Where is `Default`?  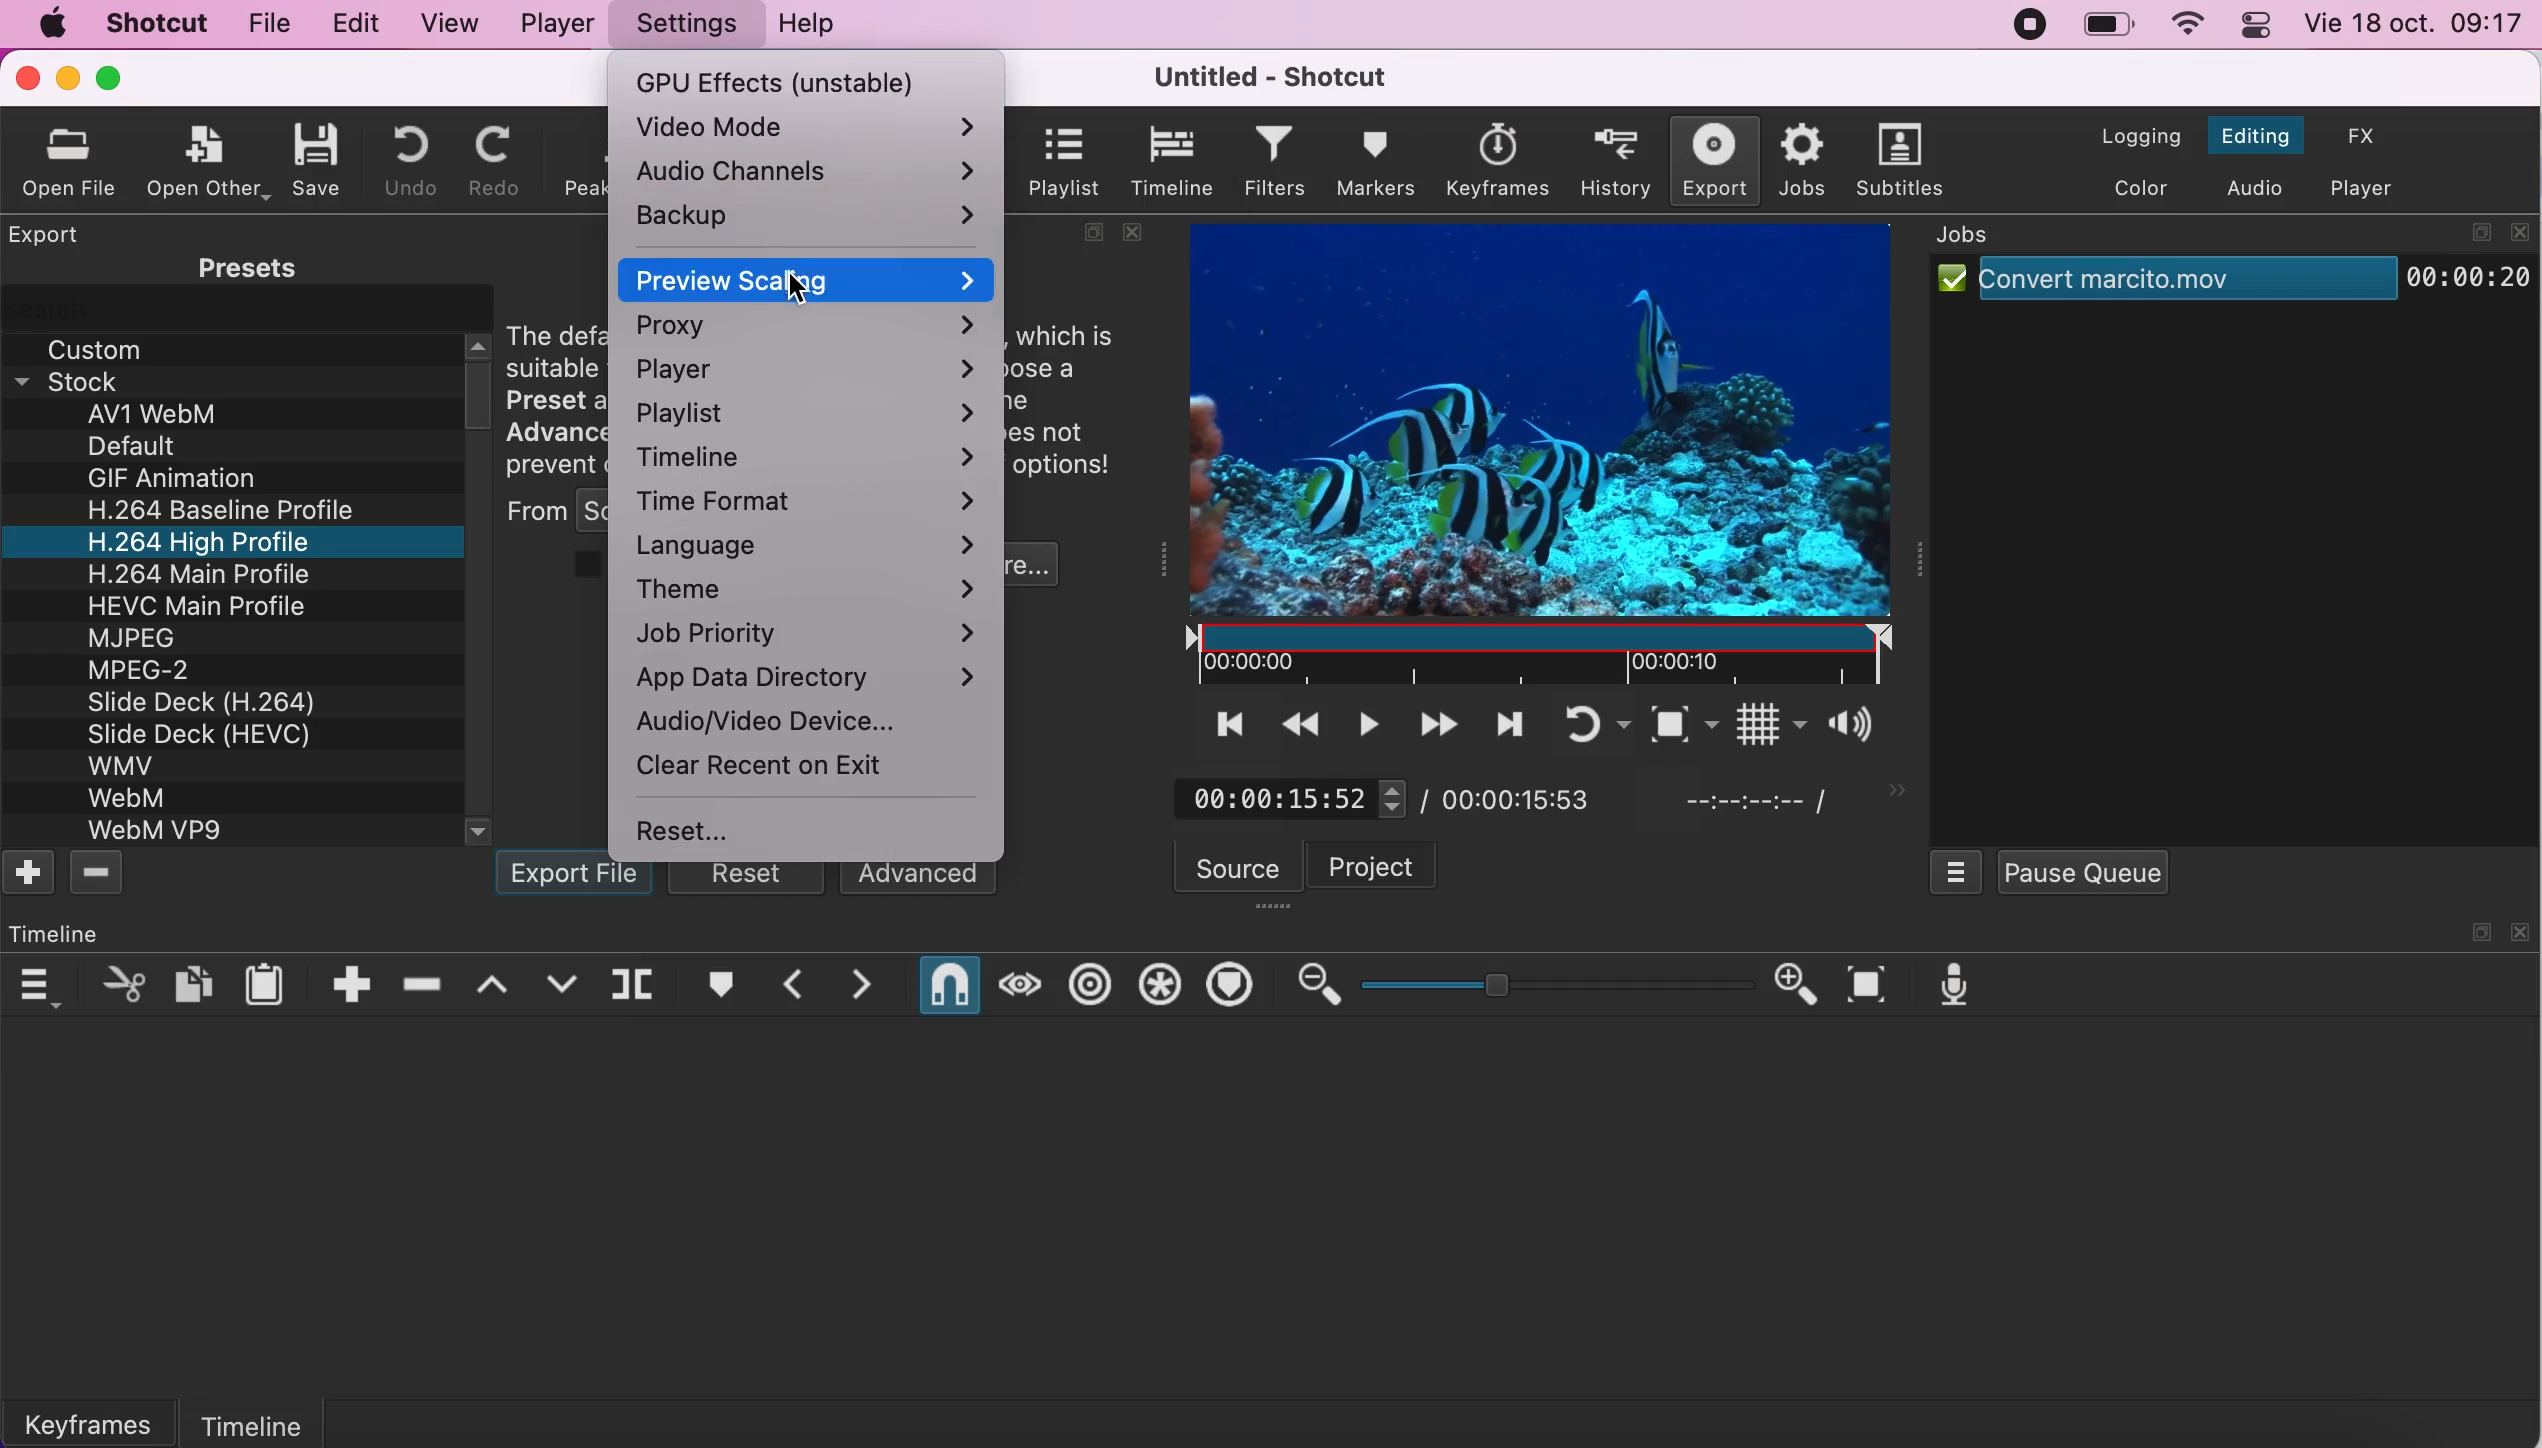
Default is located at coordinates (143, 446).